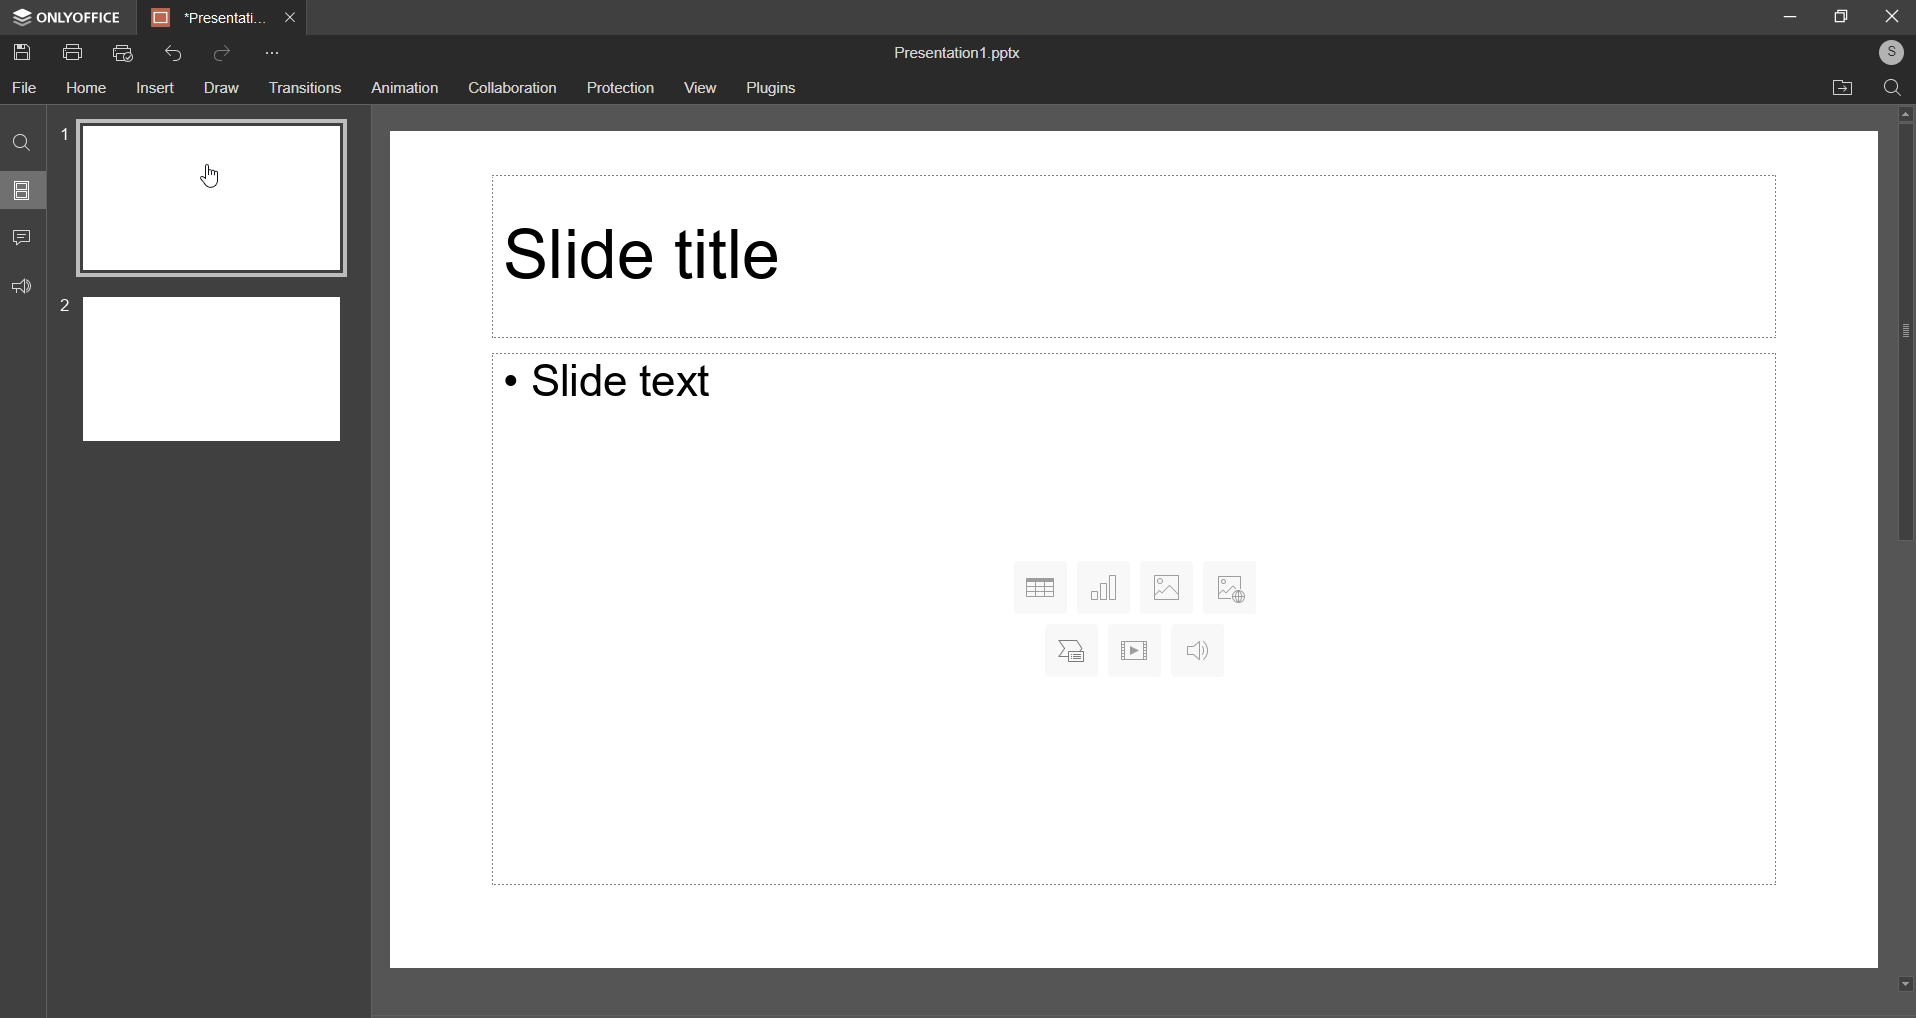  What do you see at coordinates (224, 55) in the screenshot?
I see `Redo` at bounding box center [224, 55].